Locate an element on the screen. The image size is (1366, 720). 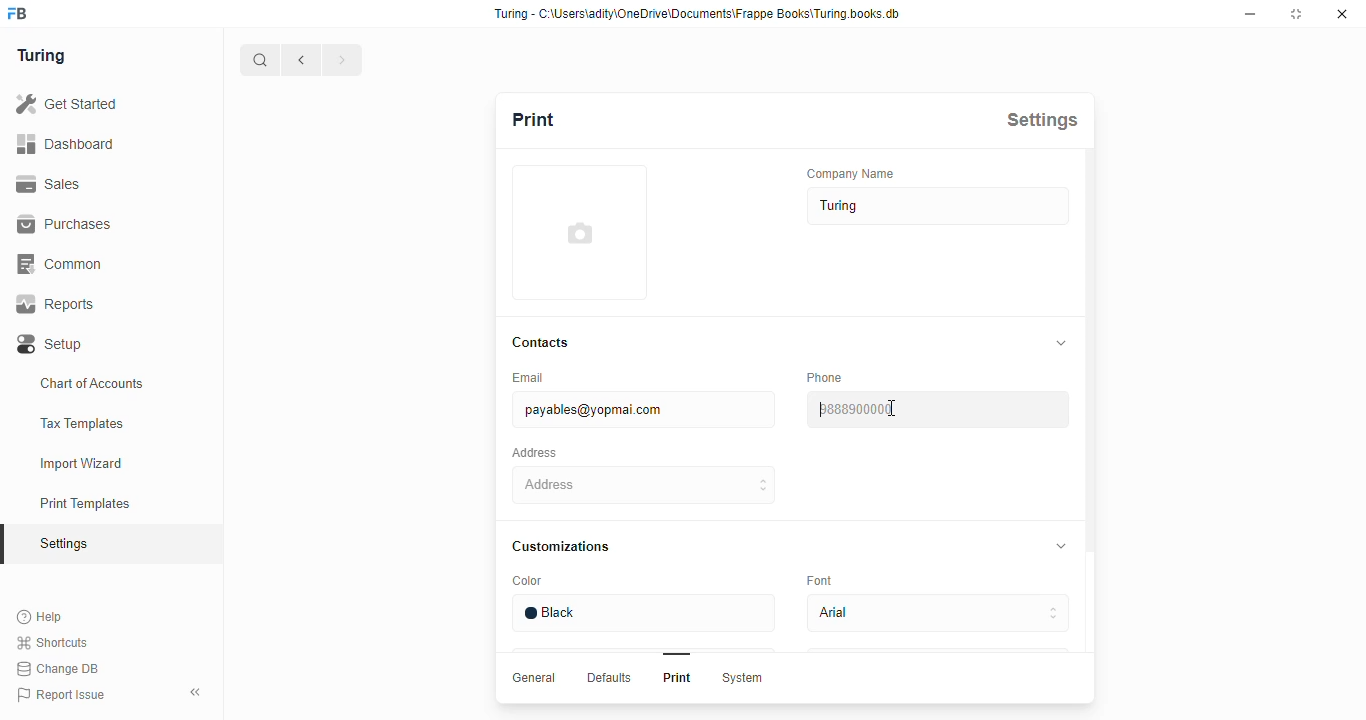
Chart of Accounts is located at coordinates (100, 382).